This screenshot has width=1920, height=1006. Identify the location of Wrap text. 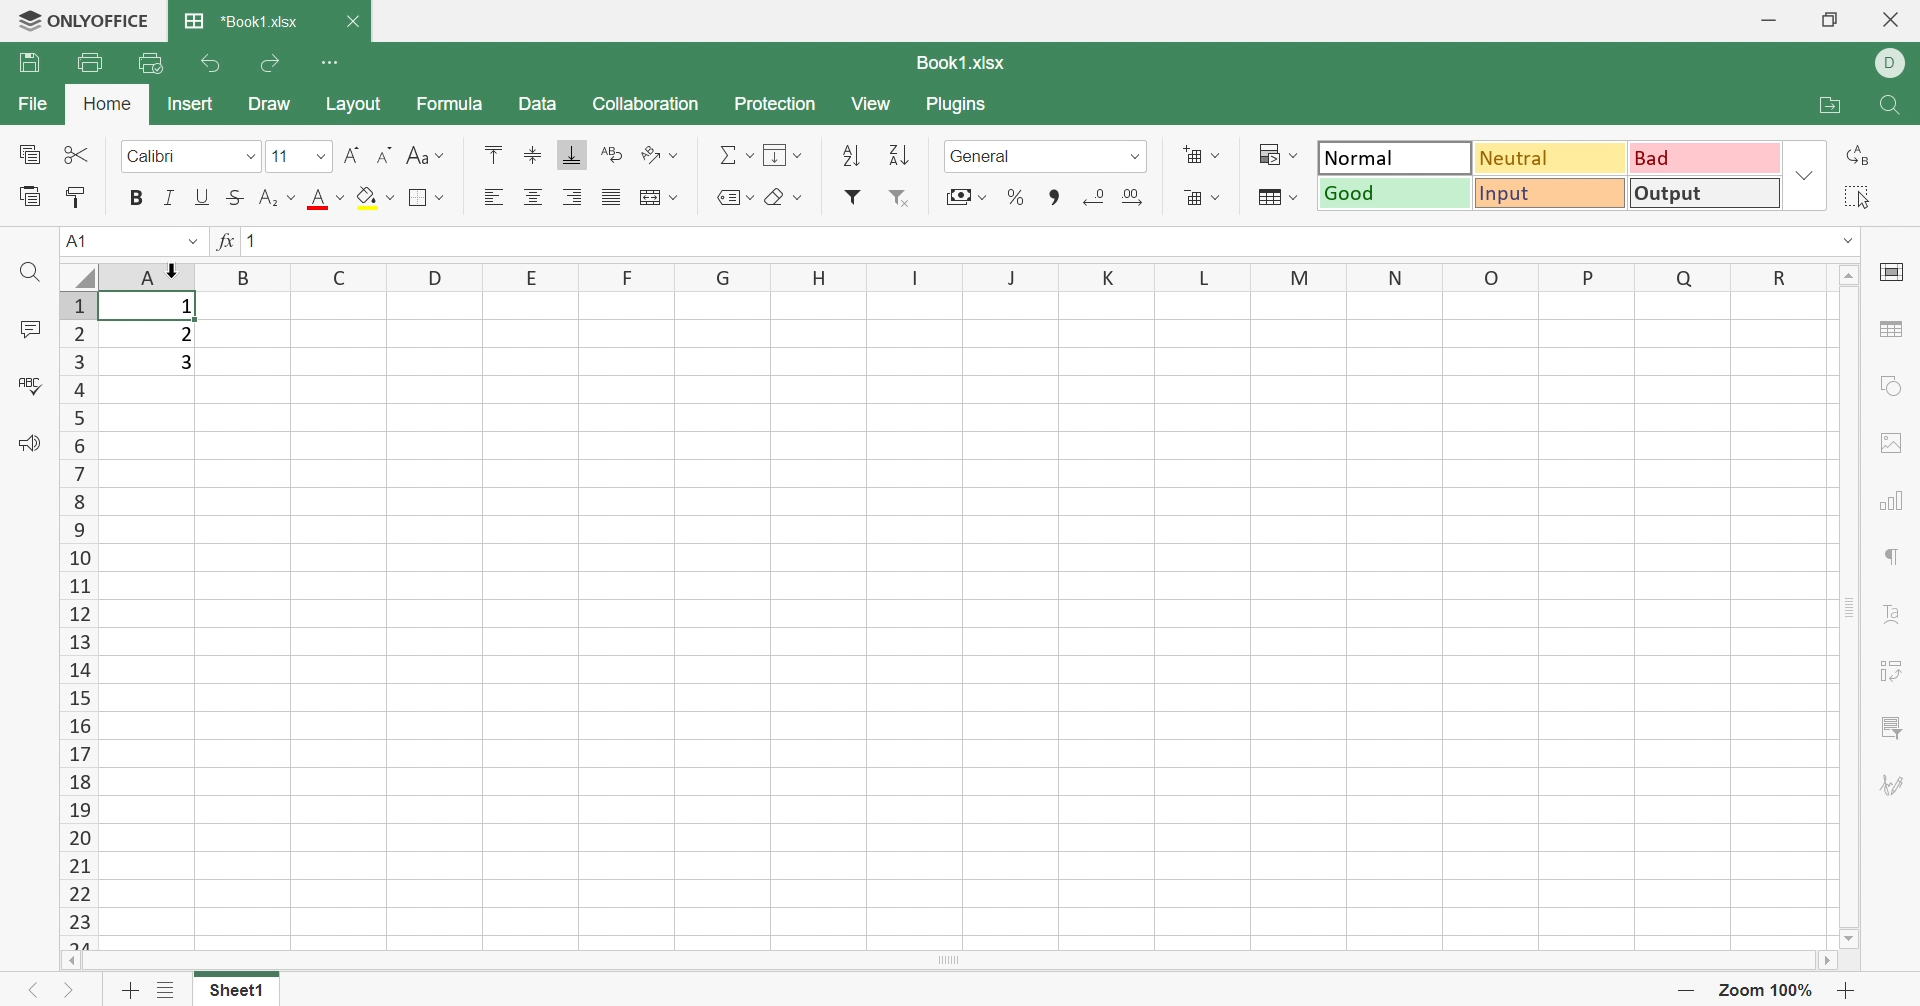
(661, 200).